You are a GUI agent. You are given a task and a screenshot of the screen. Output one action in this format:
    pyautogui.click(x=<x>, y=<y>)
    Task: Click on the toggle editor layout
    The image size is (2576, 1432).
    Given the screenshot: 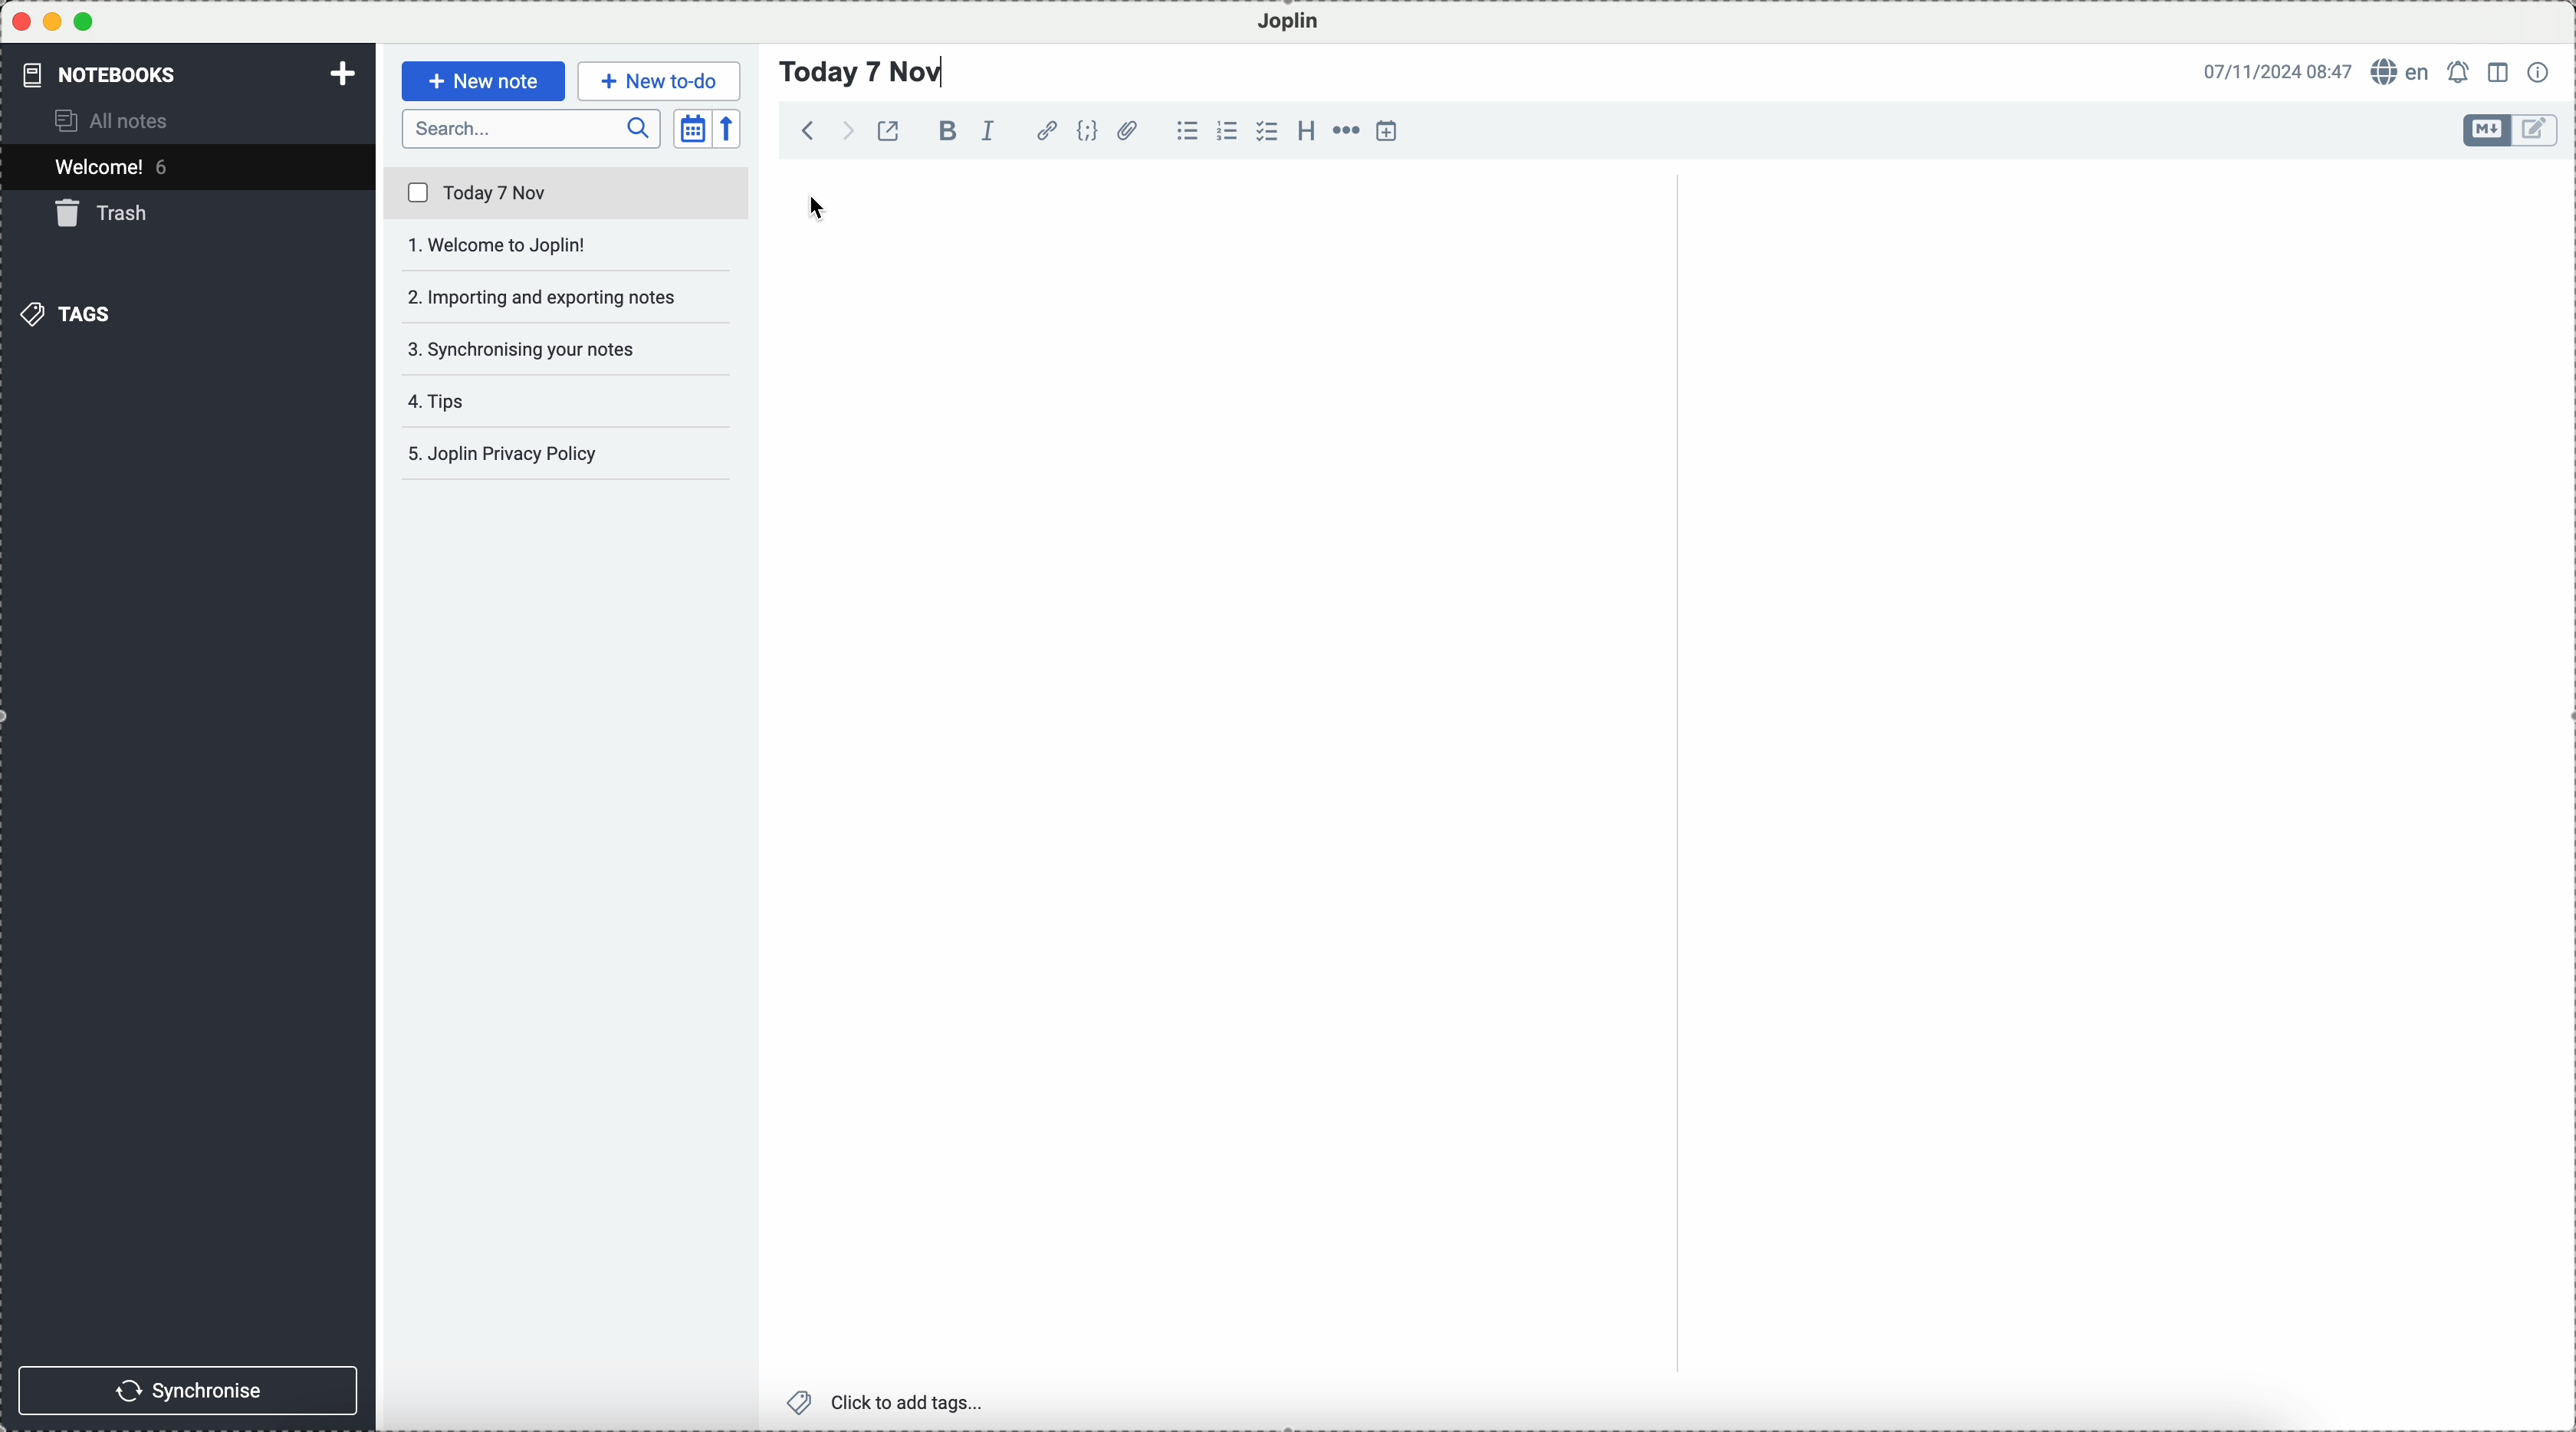 What is the action you would take?
    pyautogui.click(x=2500, y=73)
    